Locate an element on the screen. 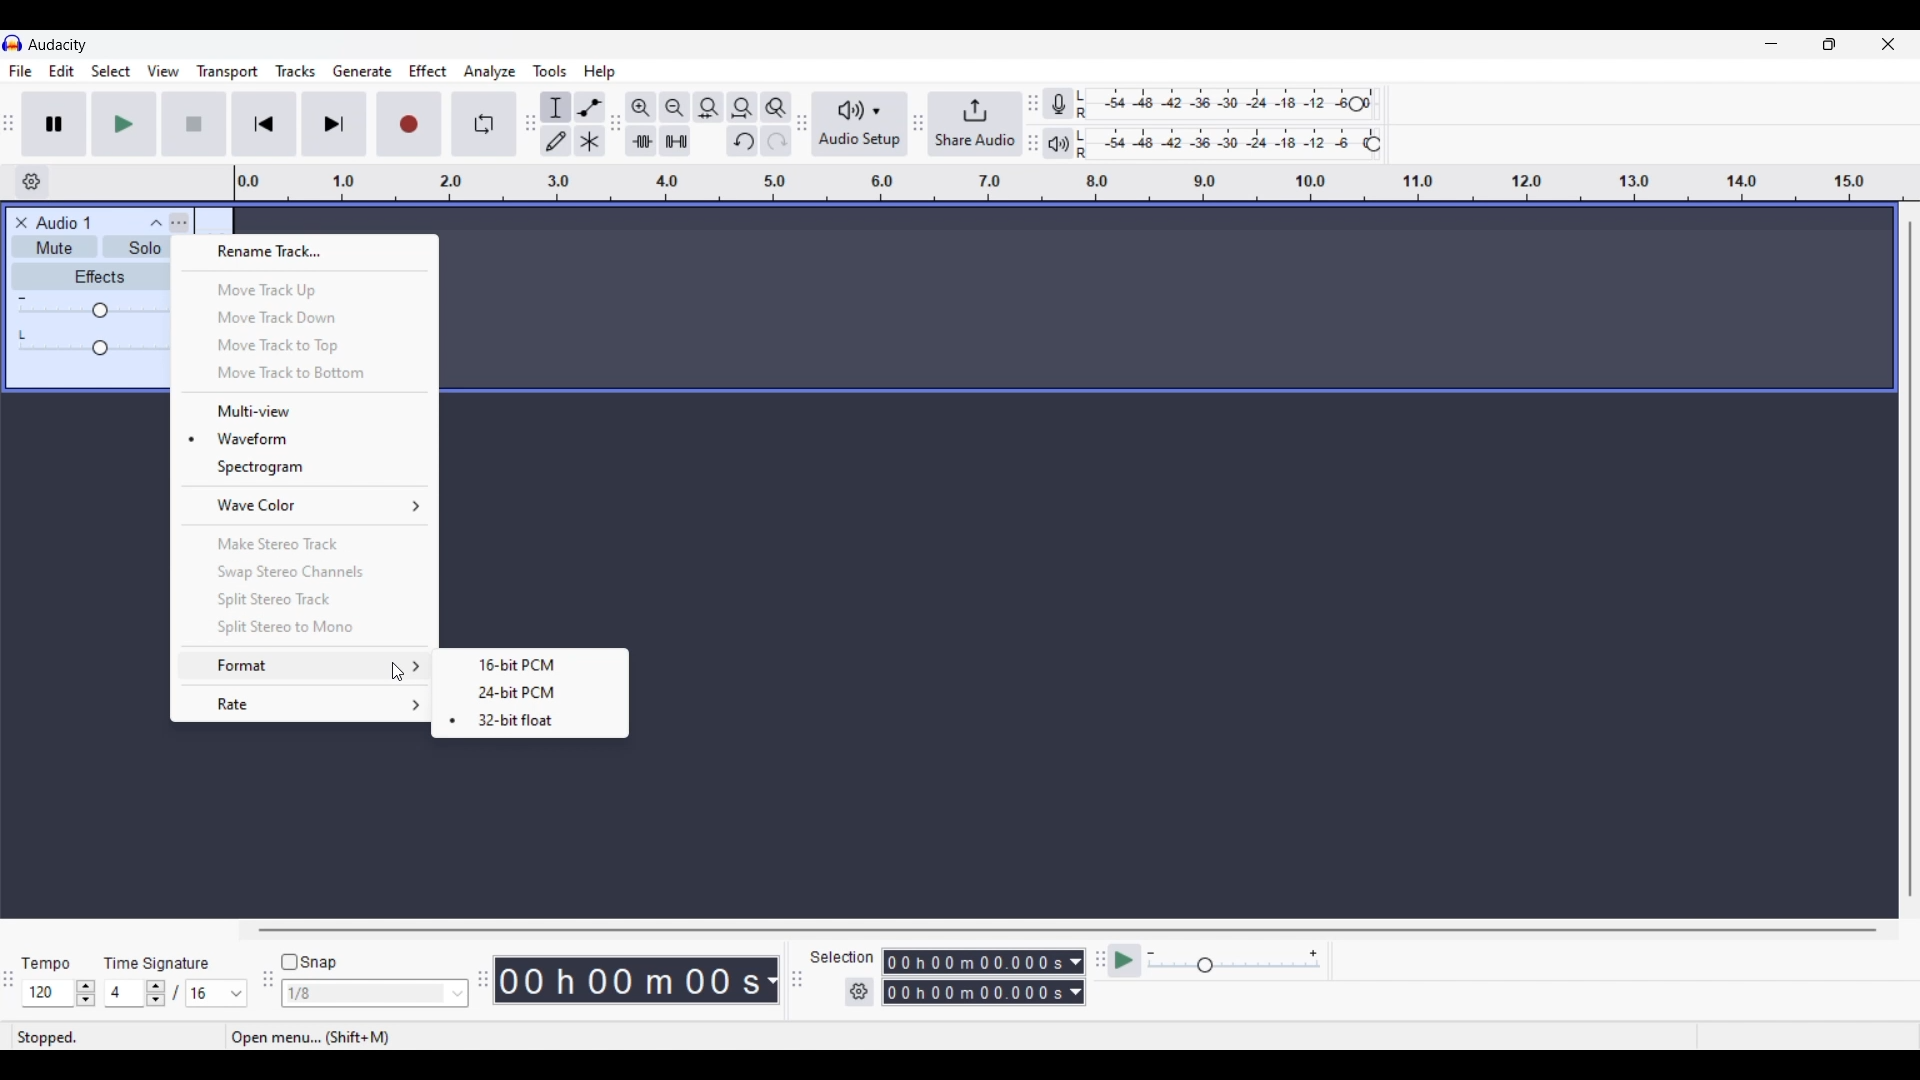 The image size is (1920, 1080). Play-at-speed/Play-at-speed oncce is located at coordinates (1125, 961).